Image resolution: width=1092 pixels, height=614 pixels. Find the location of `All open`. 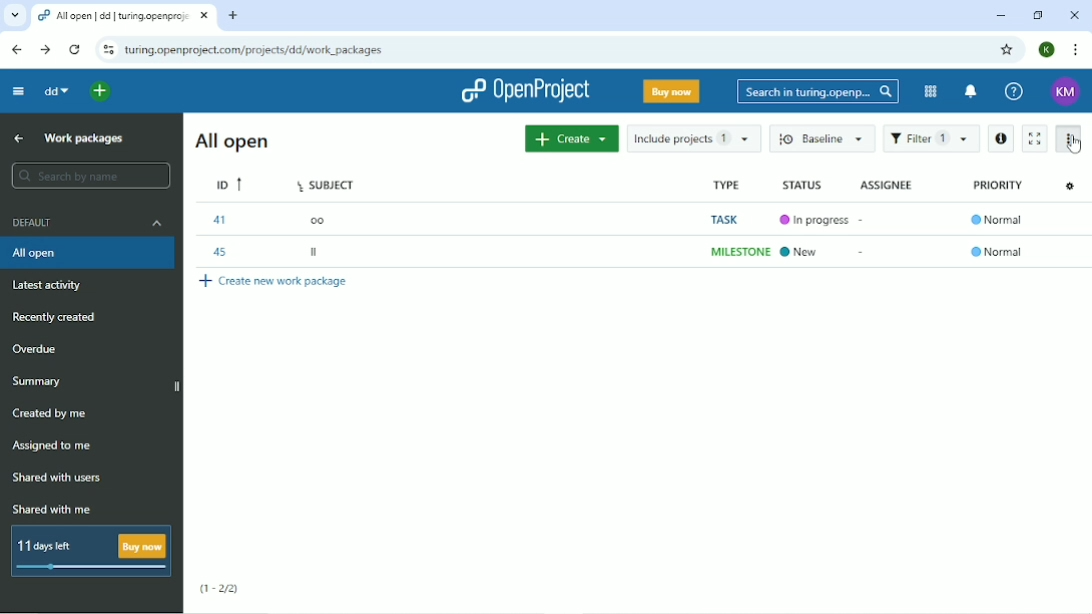

All open is located at coordinates (87, 254).